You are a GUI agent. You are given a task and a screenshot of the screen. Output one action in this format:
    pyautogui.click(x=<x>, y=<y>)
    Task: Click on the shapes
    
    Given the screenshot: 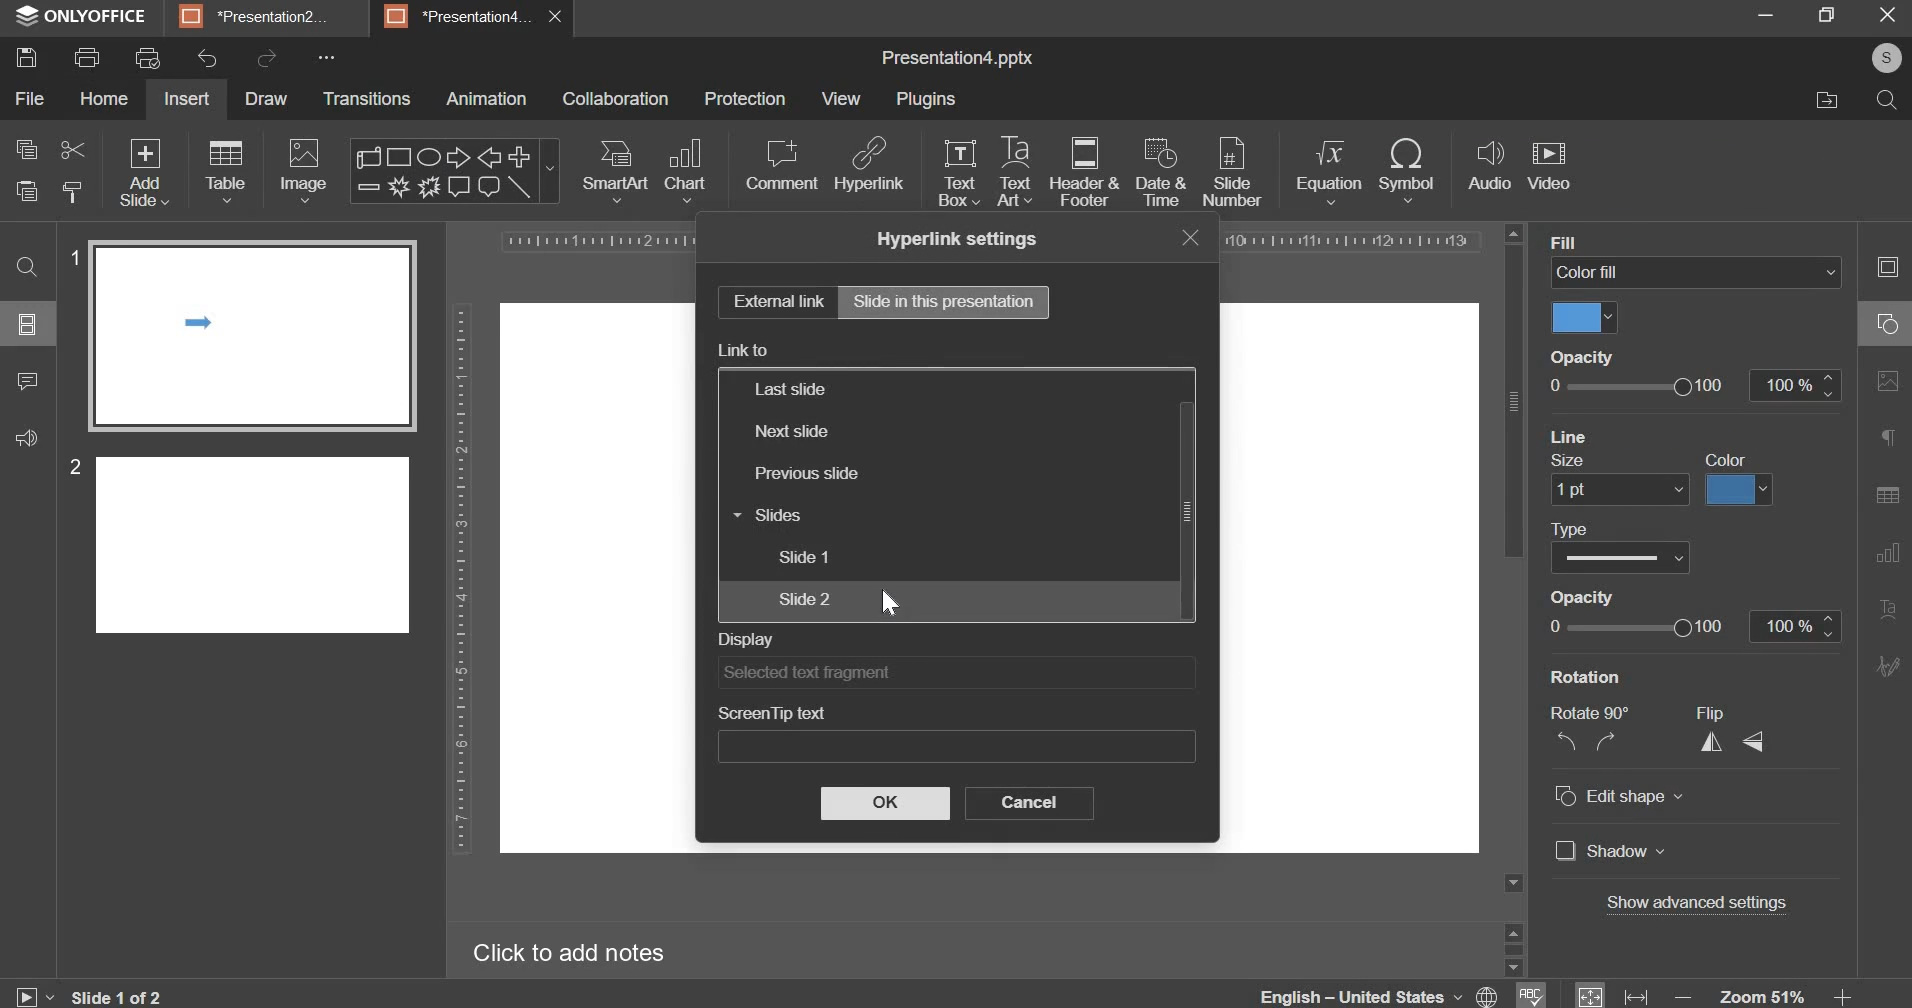 What is the action you would take?
    pyautogui.click(x=454, y=169)
    